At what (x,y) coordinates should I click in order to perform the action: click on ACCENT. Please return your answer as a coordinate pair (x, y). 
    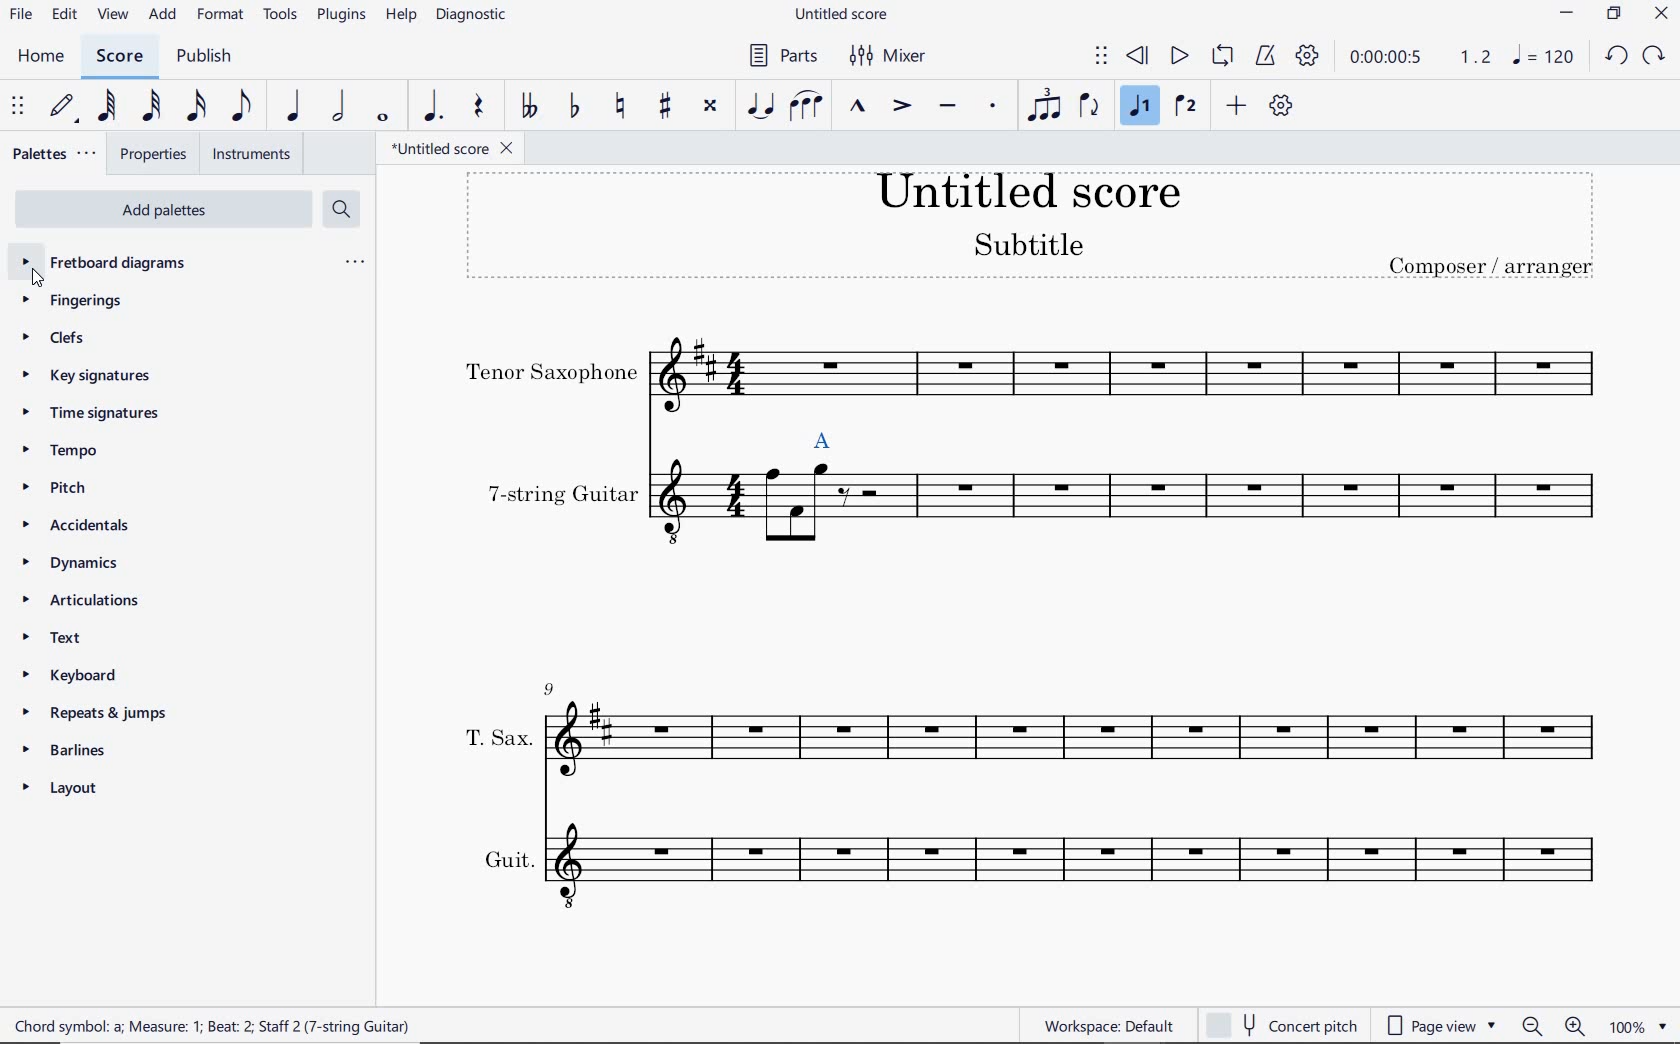
    Looking at the image, I should click on (903, 106).